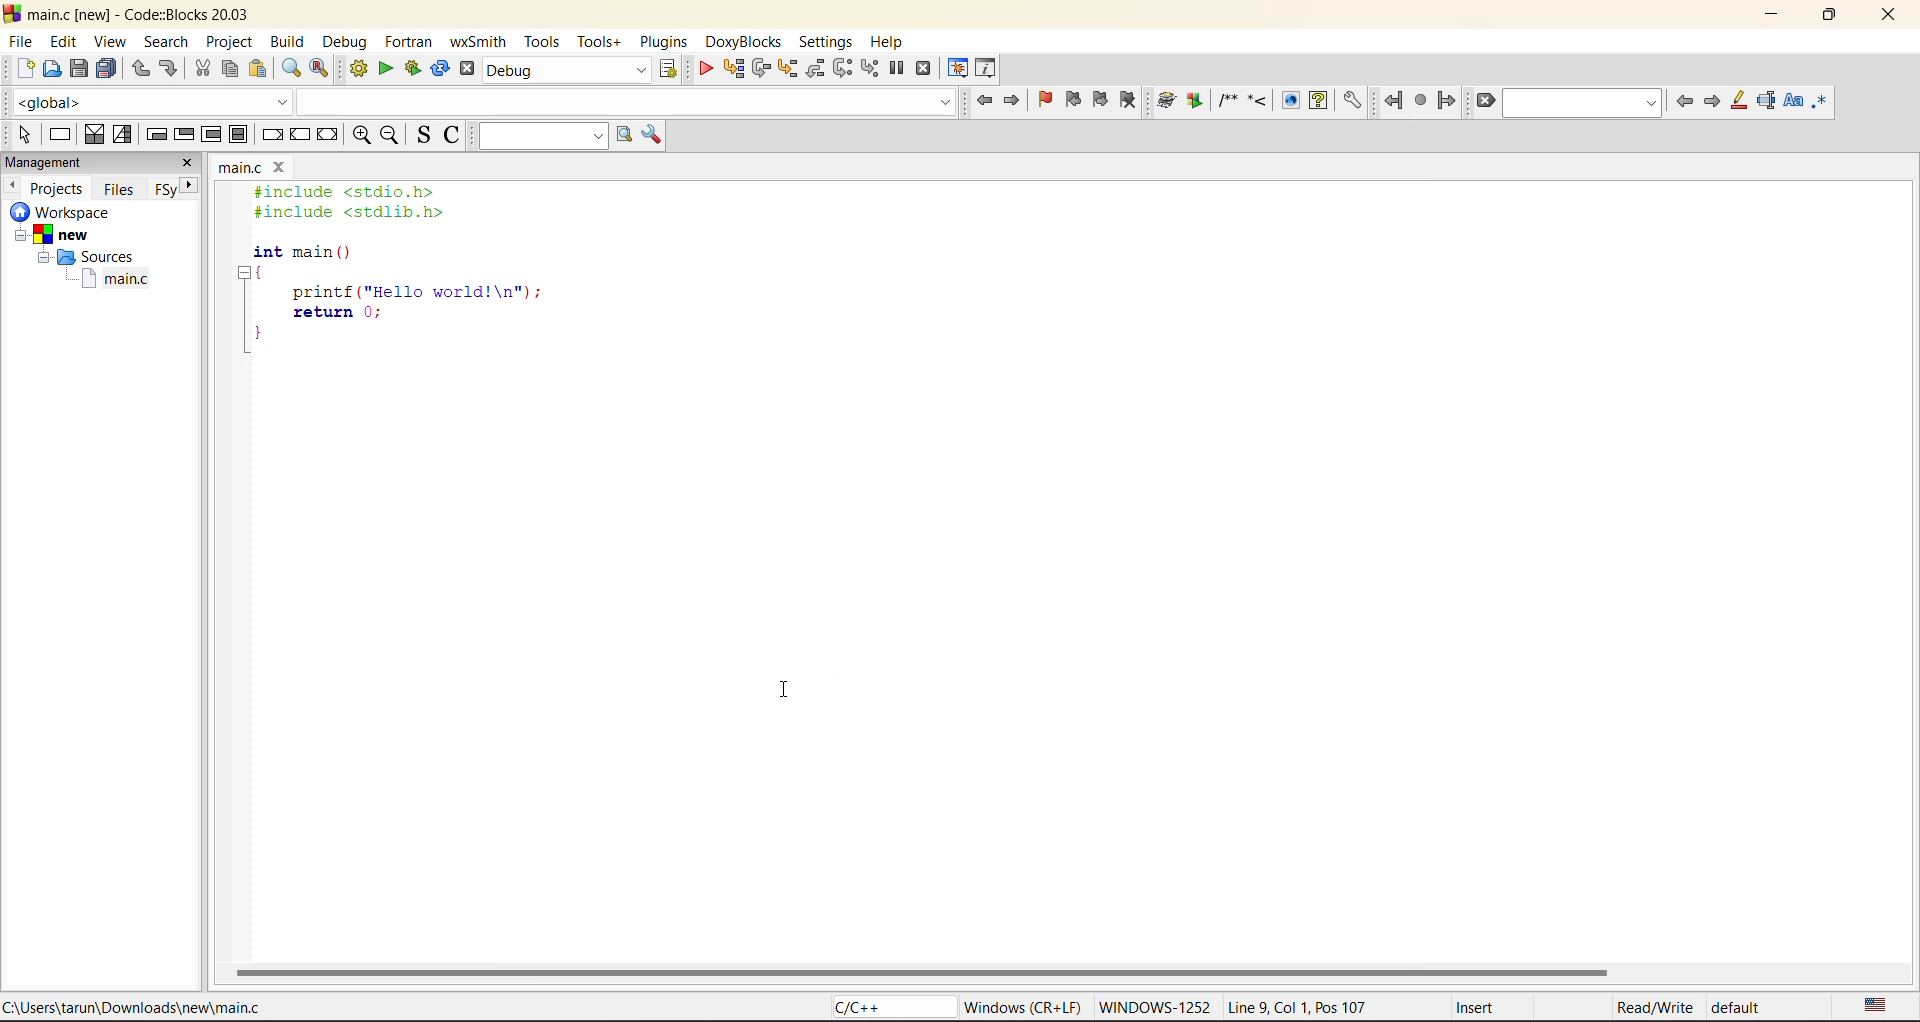 The width and height of the screenshot is (1920, 1022). What do you see at coordinates (213, 134) in the screenshot?
I see `counting loop` at bounding box center [213, 134].